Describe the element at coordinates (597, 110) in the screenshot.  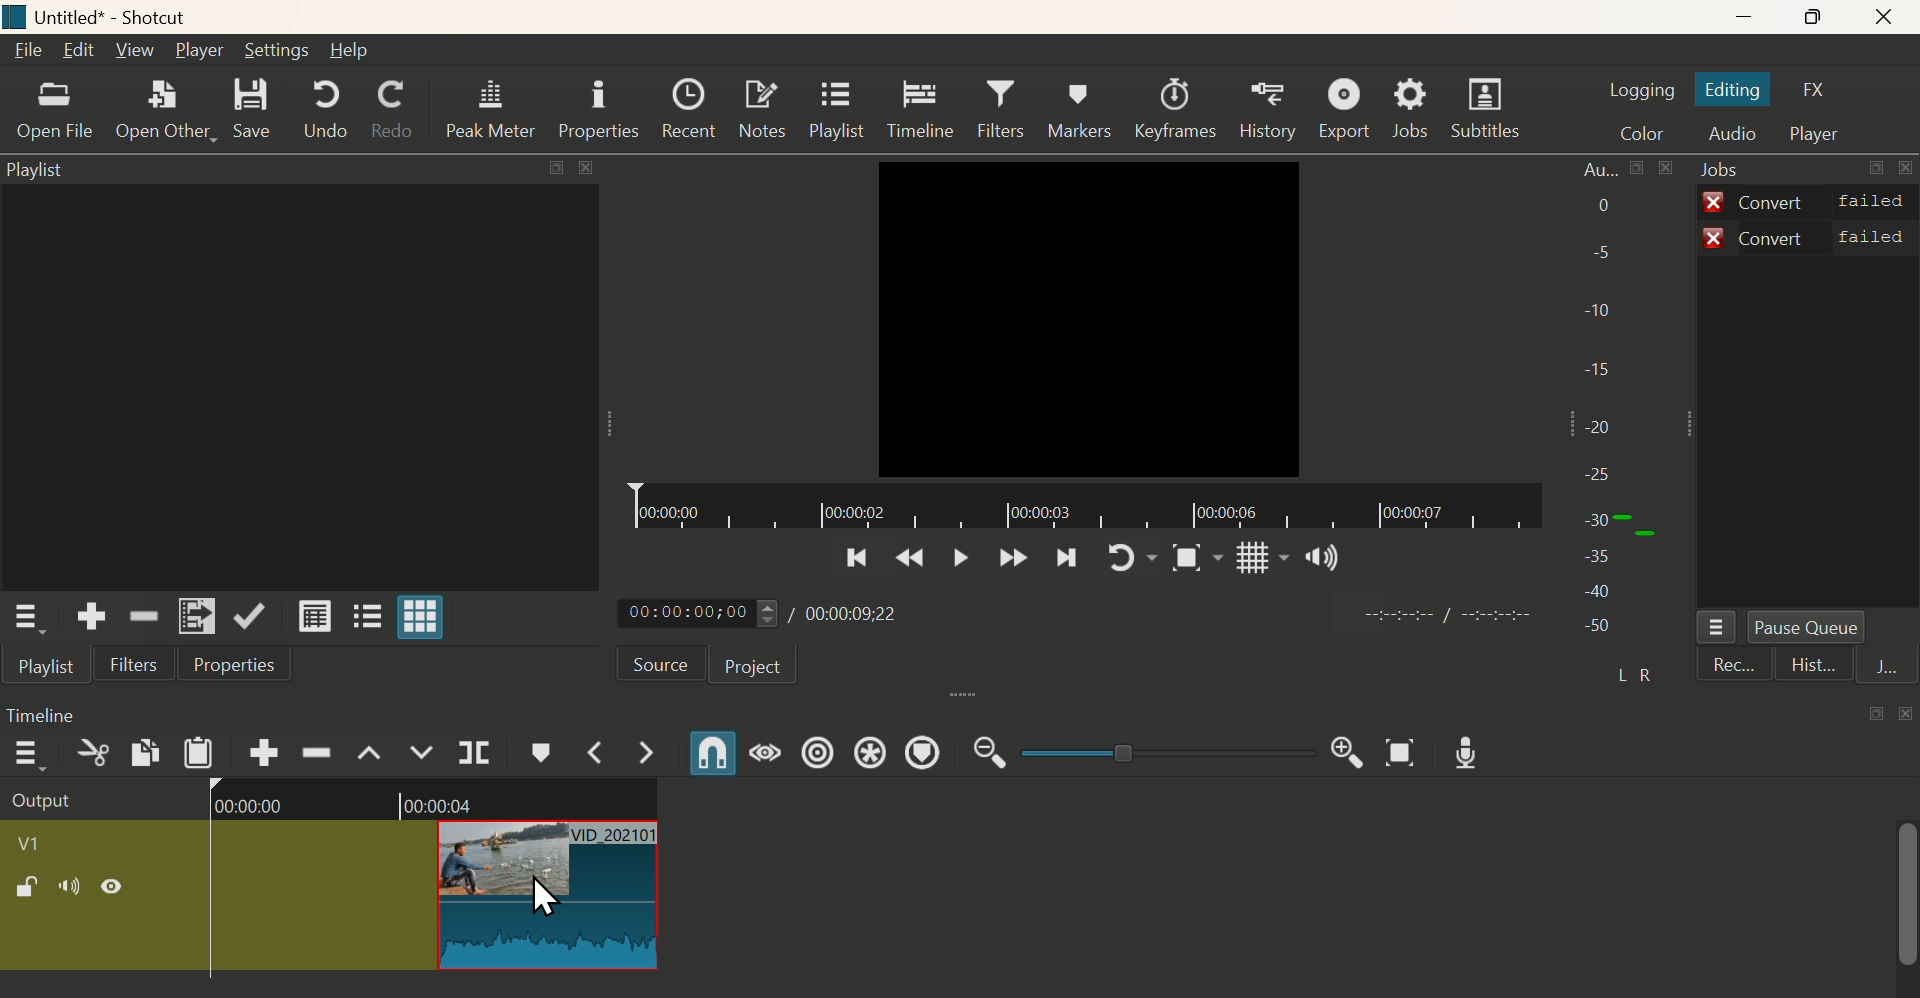
I see `Properties` at that location.